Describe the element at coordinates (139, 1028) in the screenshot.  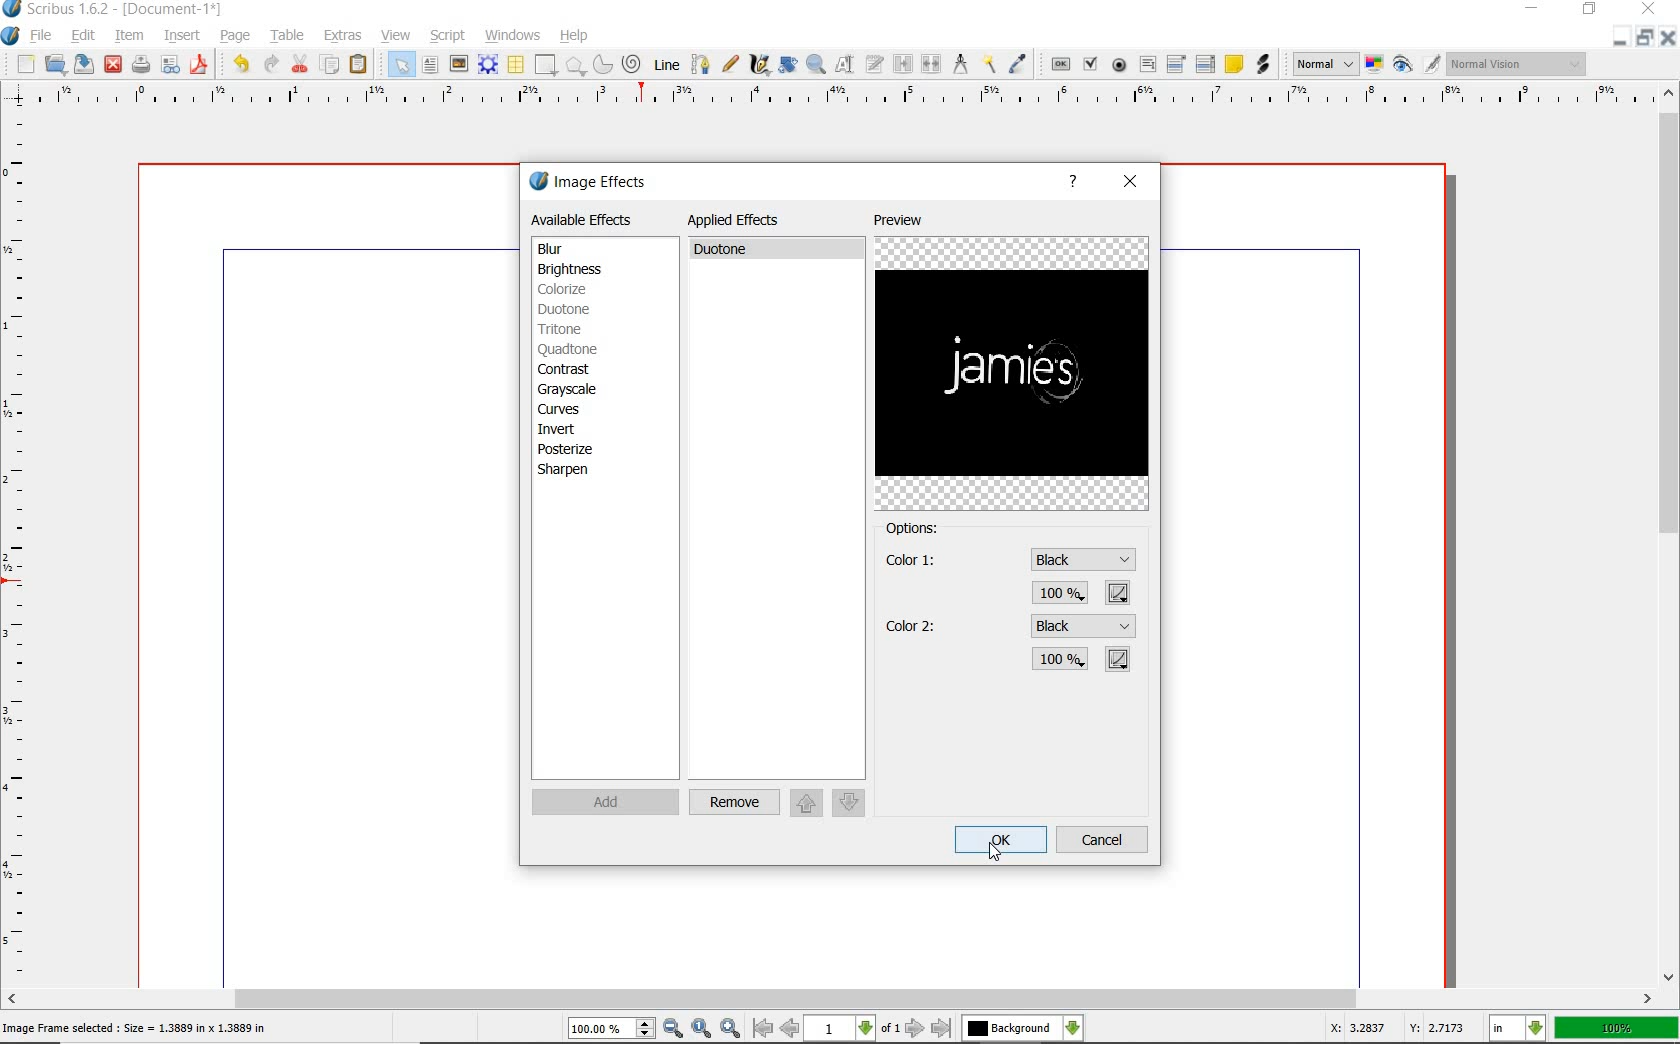
I see `image frame selected : size = 1.3889 in x 1.3889 in` at that location.